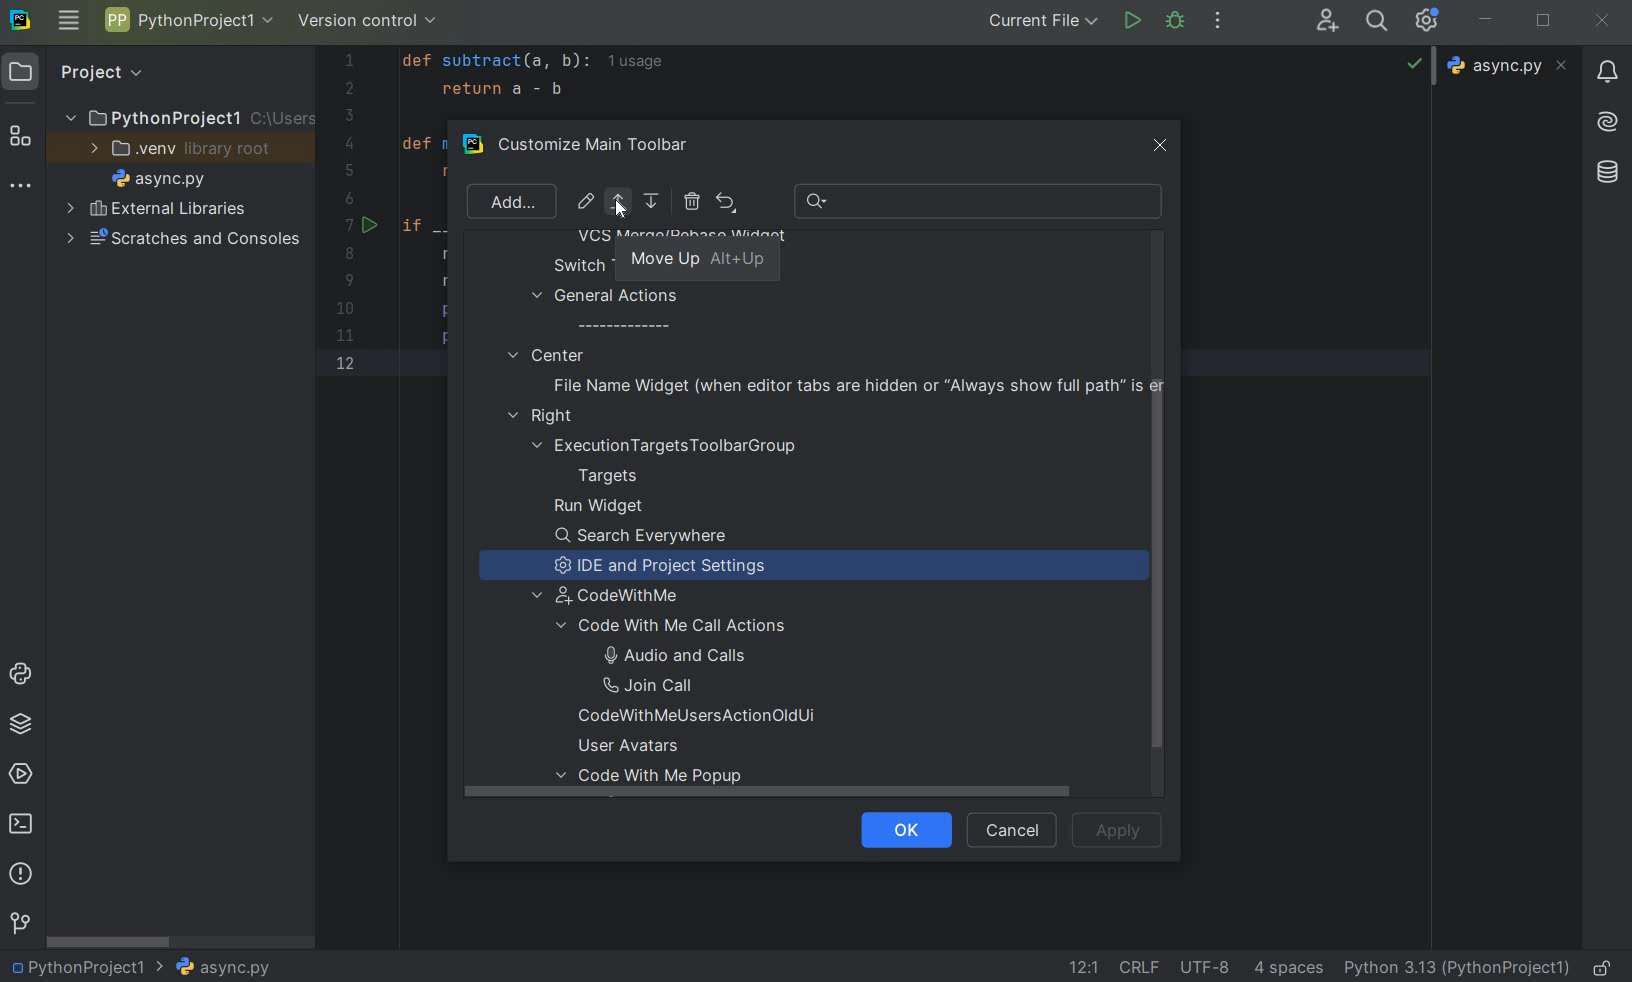 The height and width of the screenshot is (982, 1632). I want to click on EXTERNAL LIBRARIES, so click(157, 210).